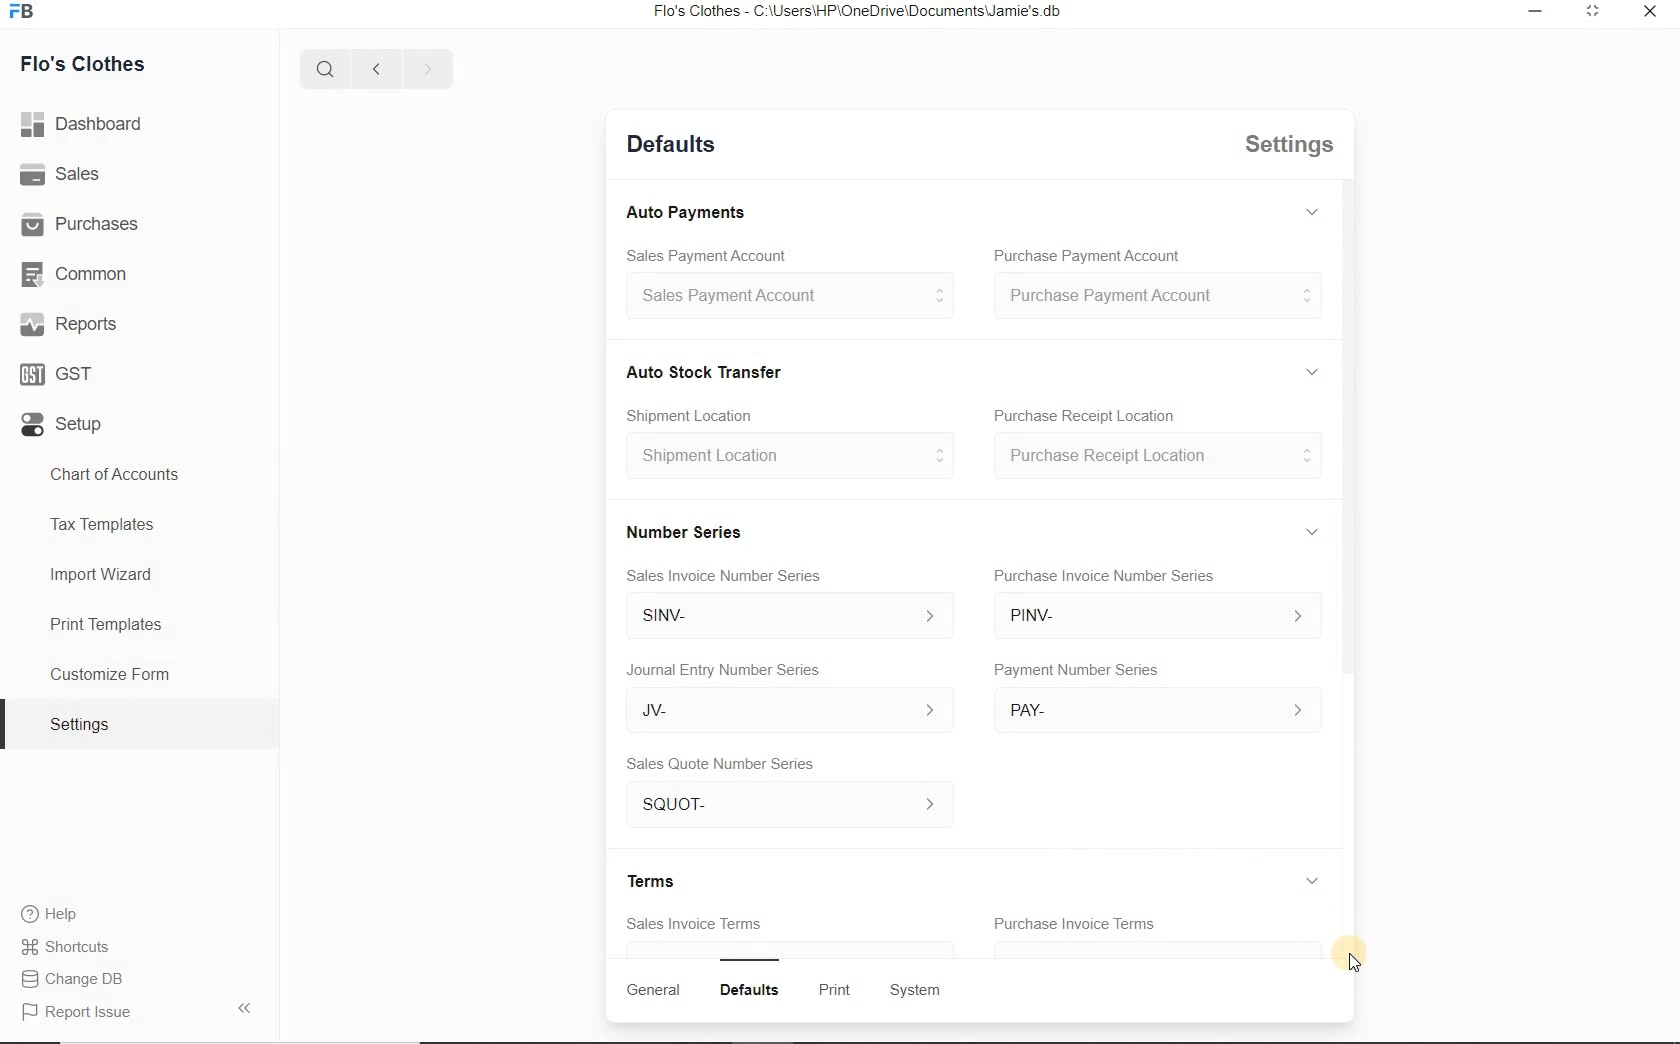  I want to click on Maximize, so click(1596, 12).